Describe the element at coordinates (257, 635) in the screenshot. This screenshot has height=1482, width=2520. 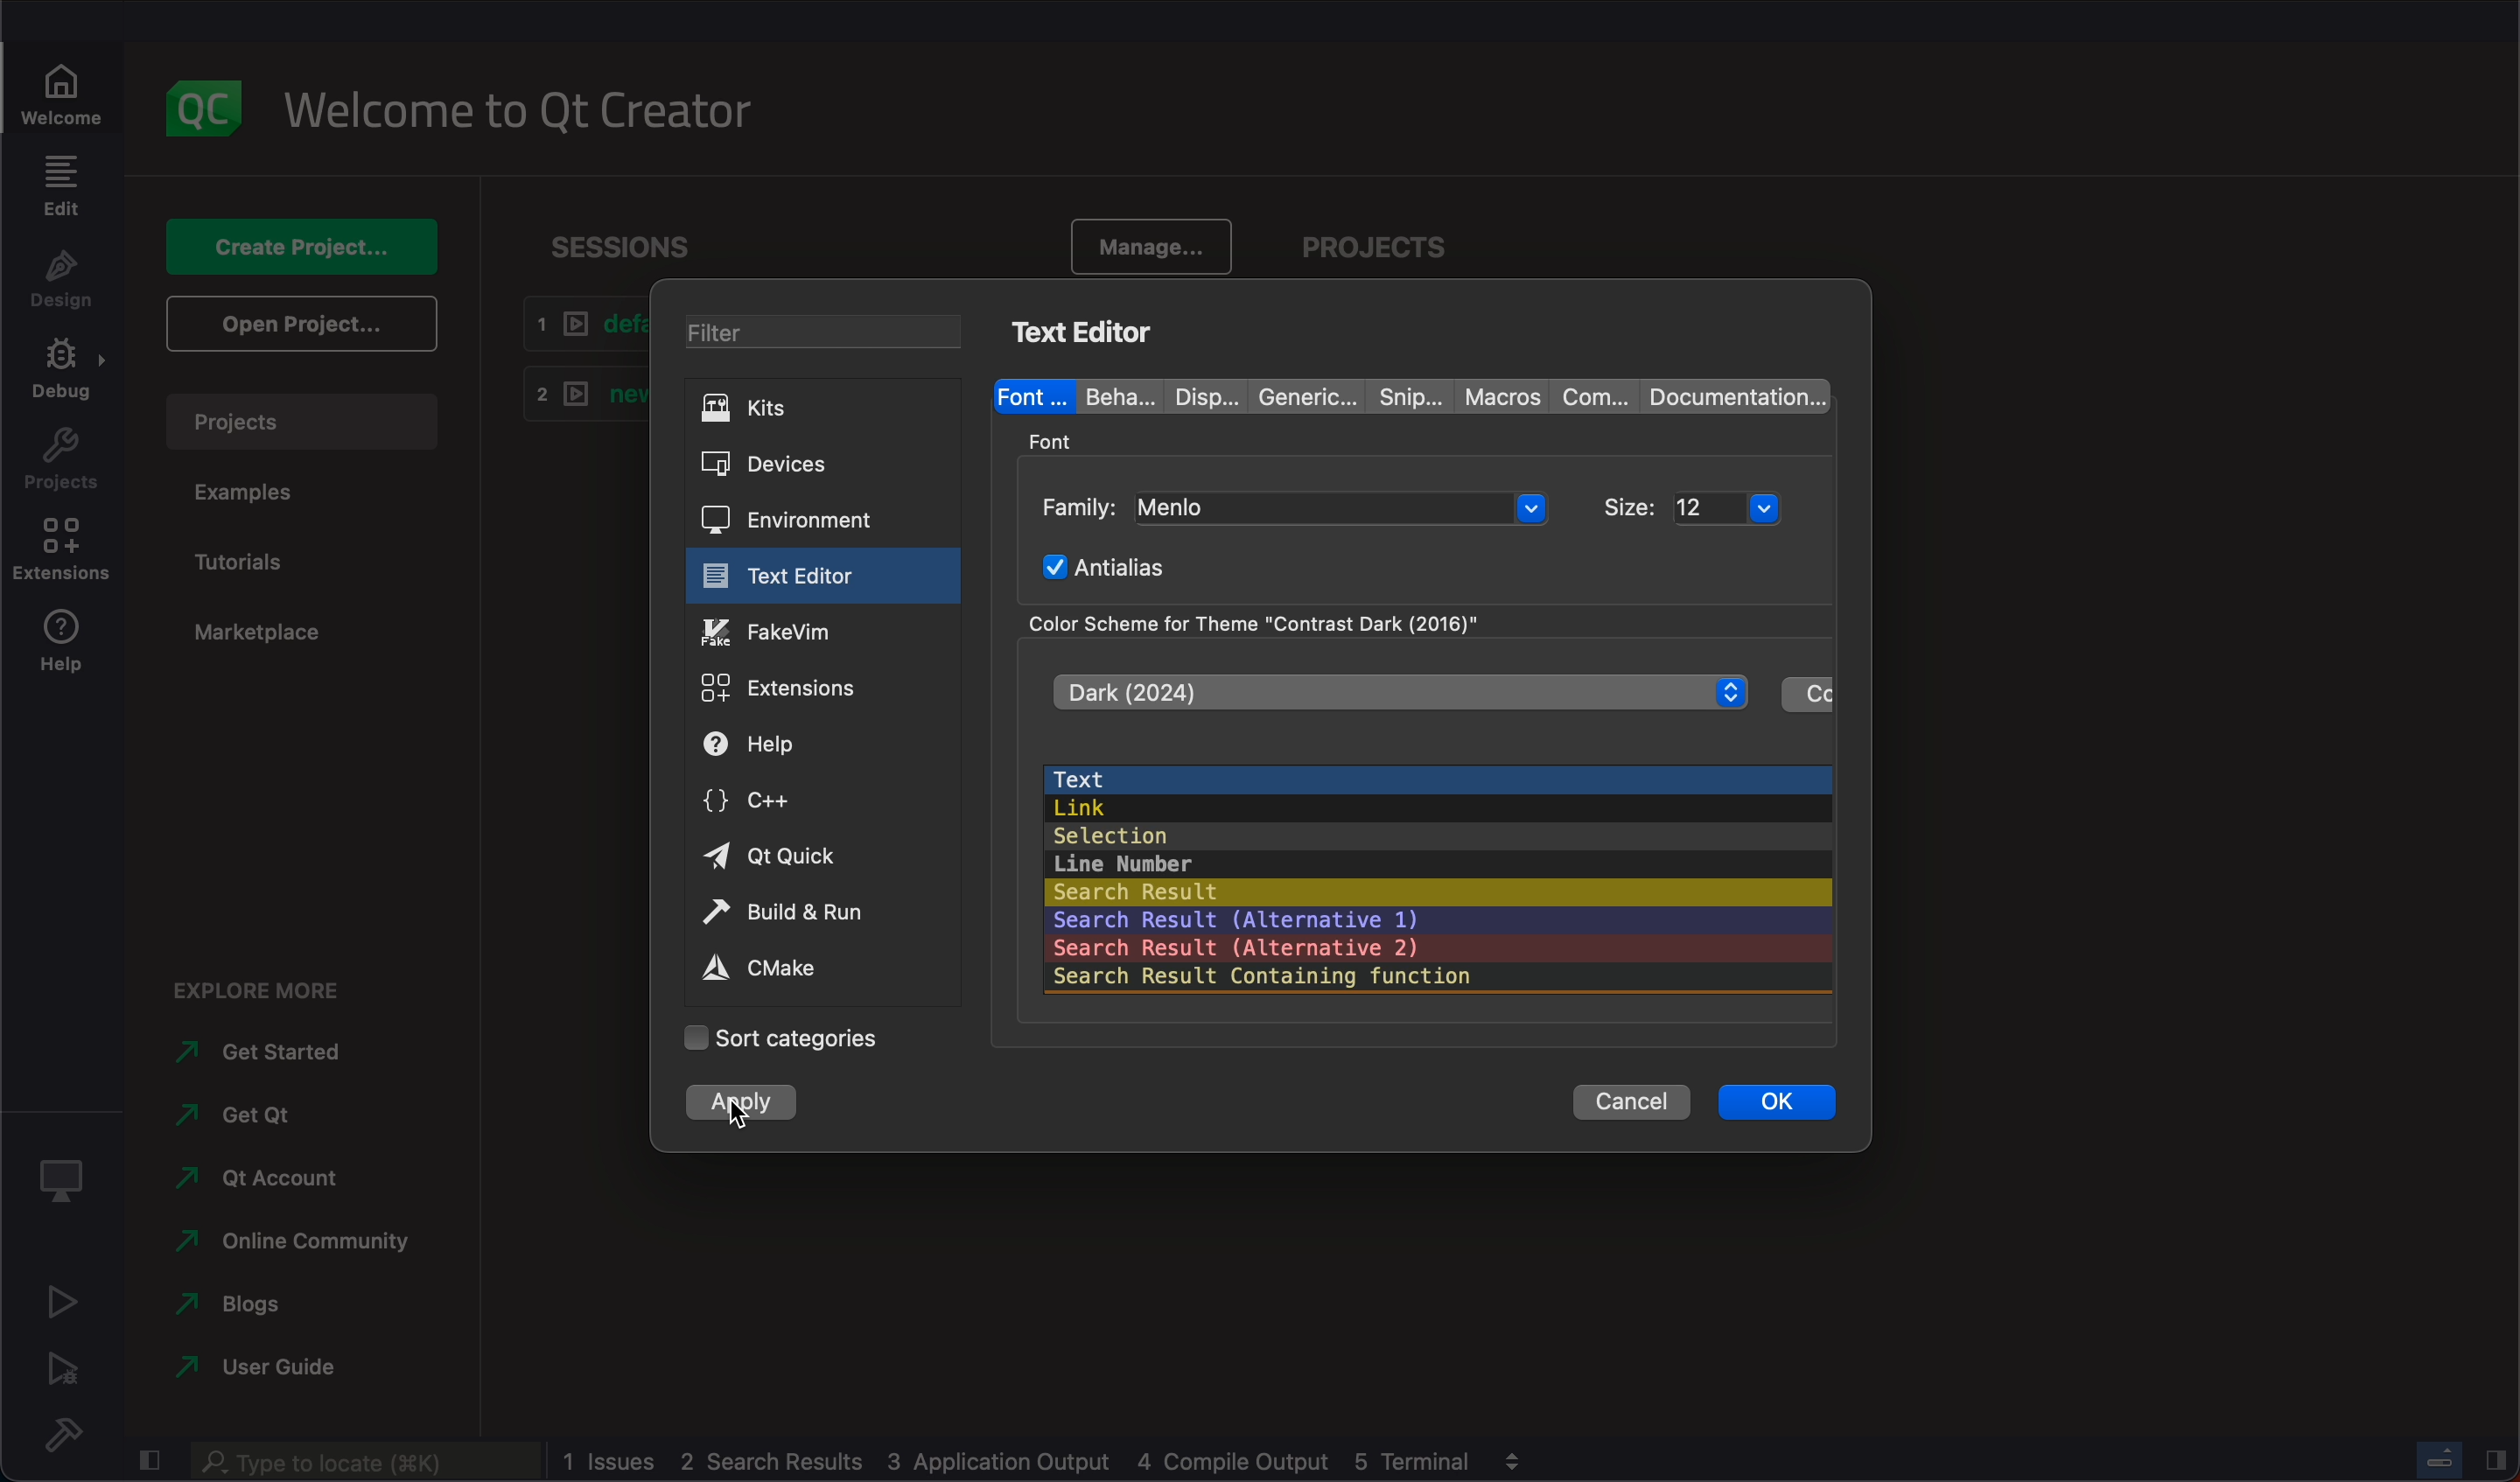
I see `marketplace` at that location.